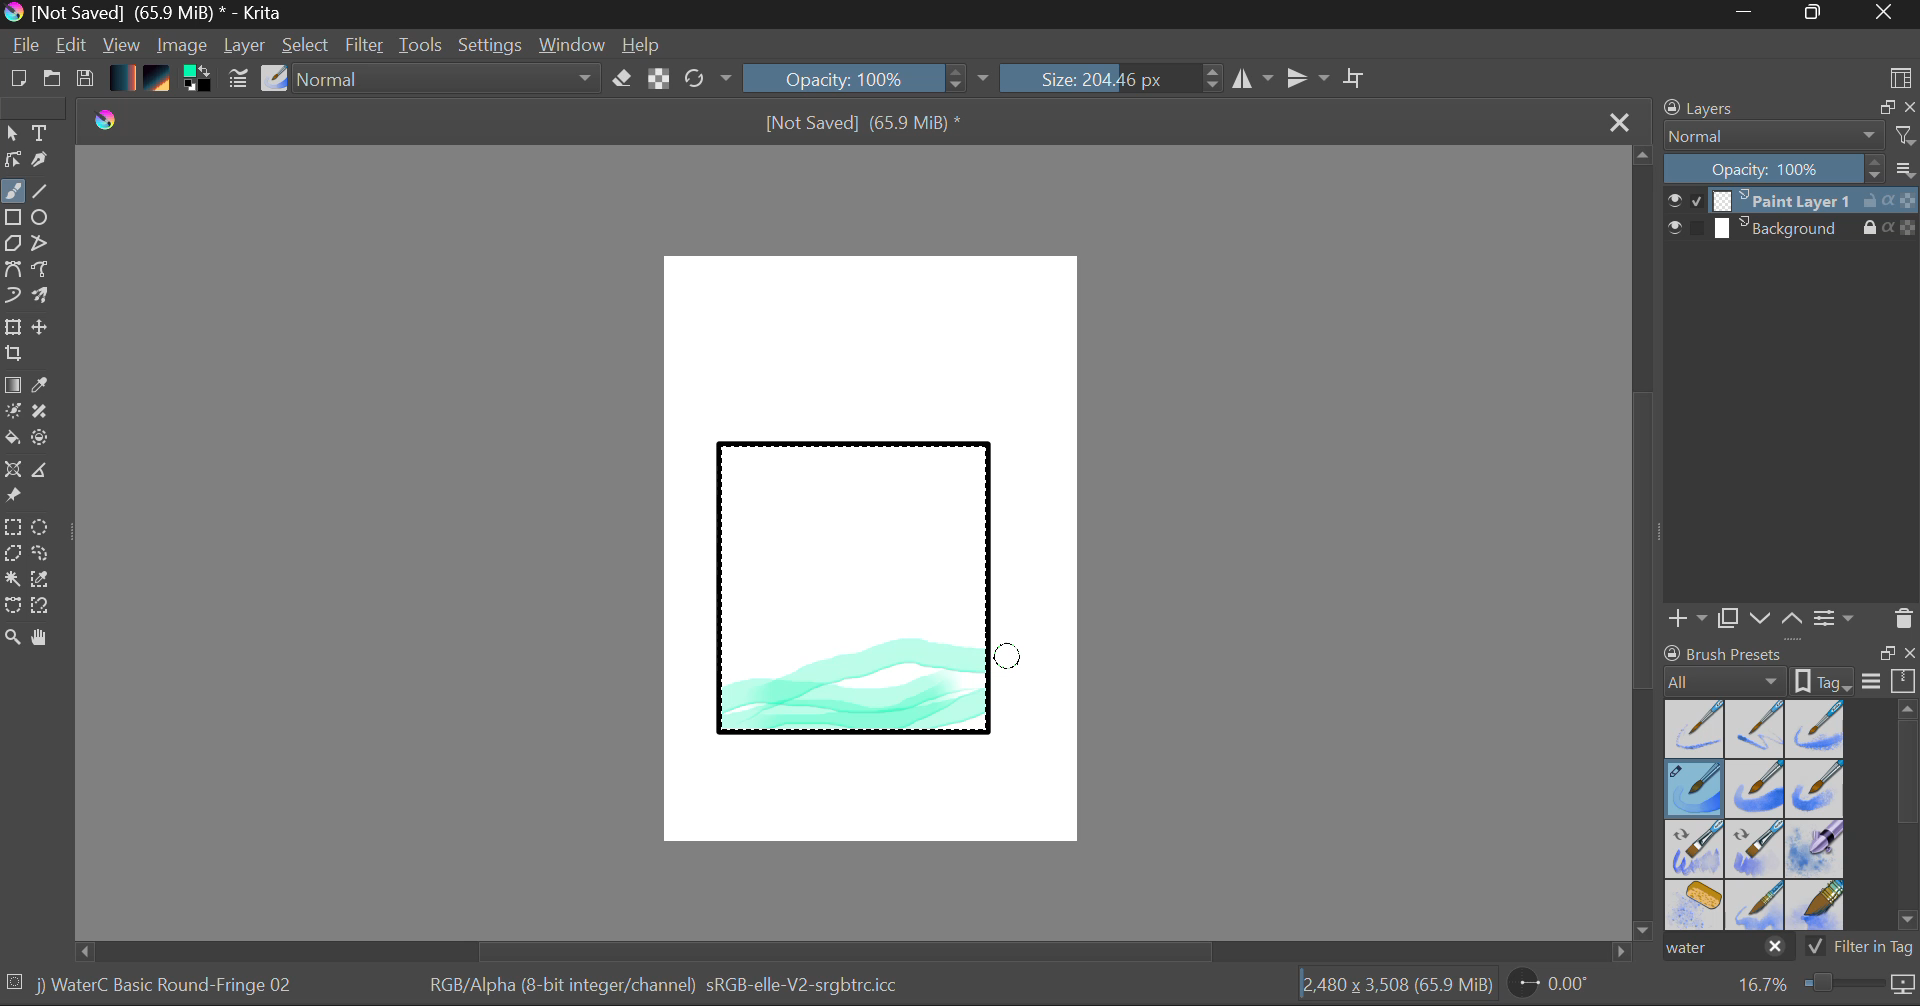 The image size is (1920, 1006). Describe the element at coordinates (491, 45) in the screenshot. I see `Settings` at that location.